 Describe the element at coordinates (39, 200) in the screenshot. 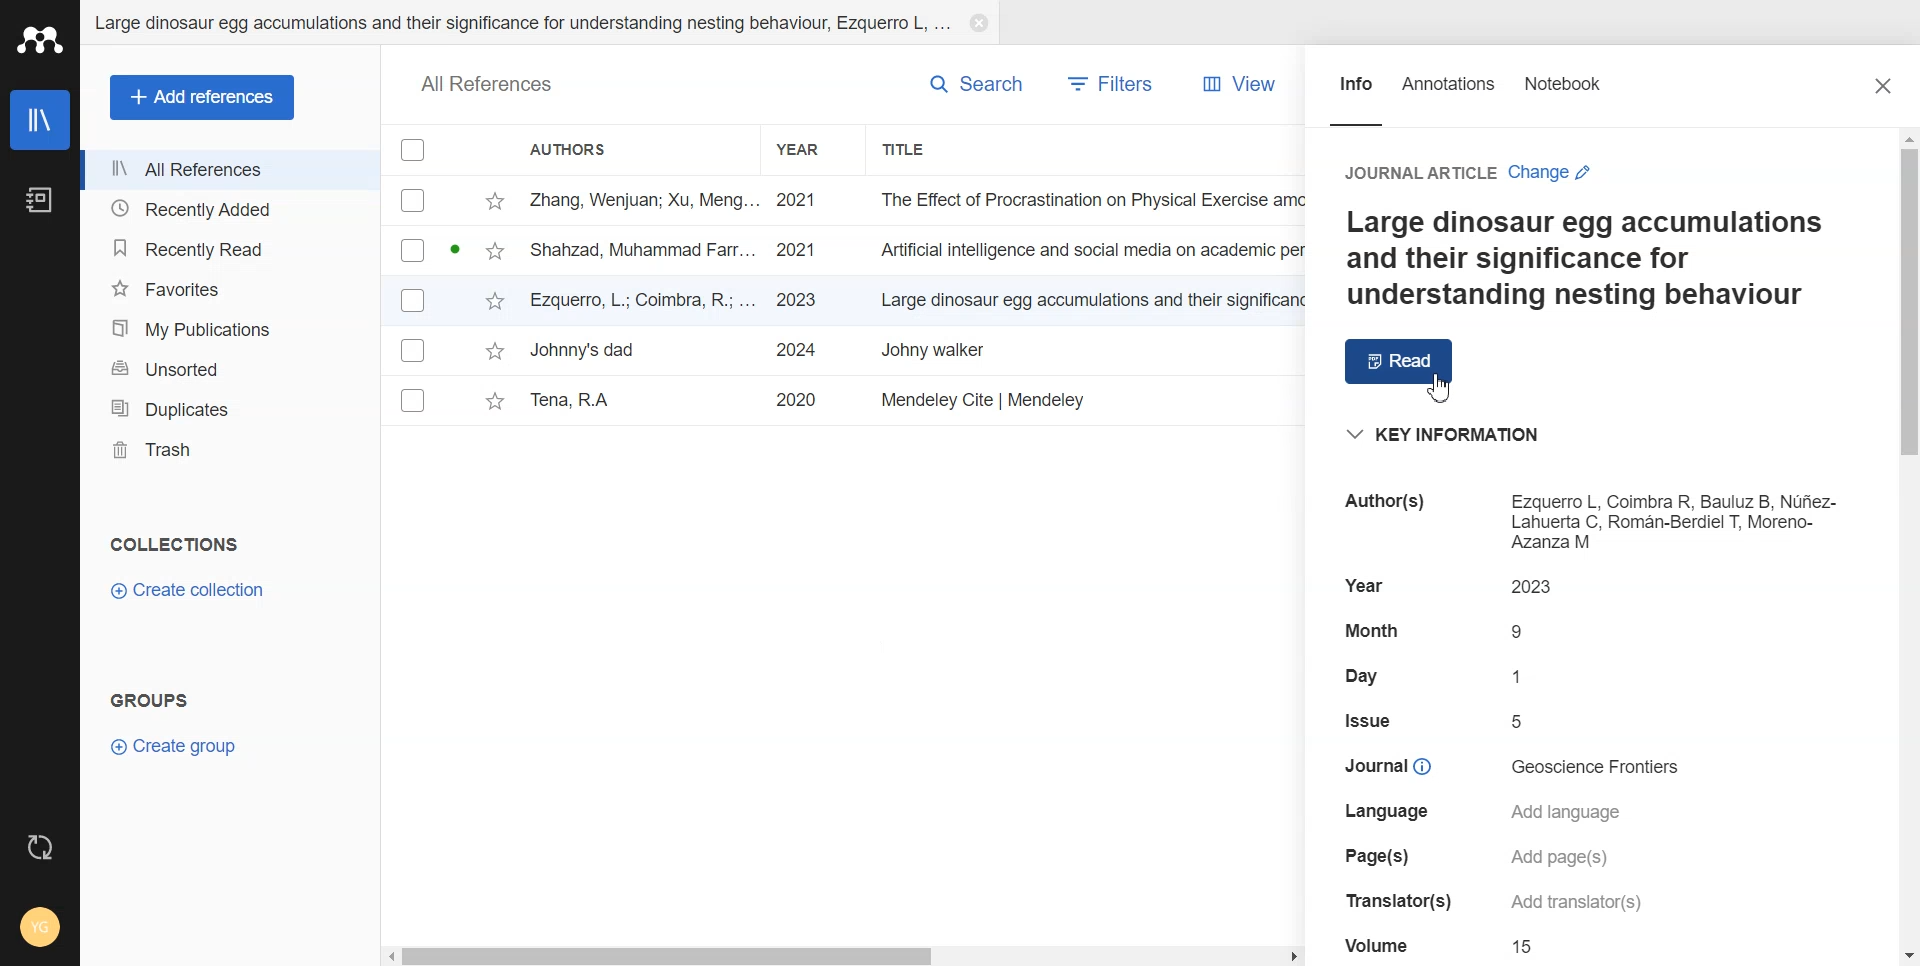

I see `Notebook` at that location.